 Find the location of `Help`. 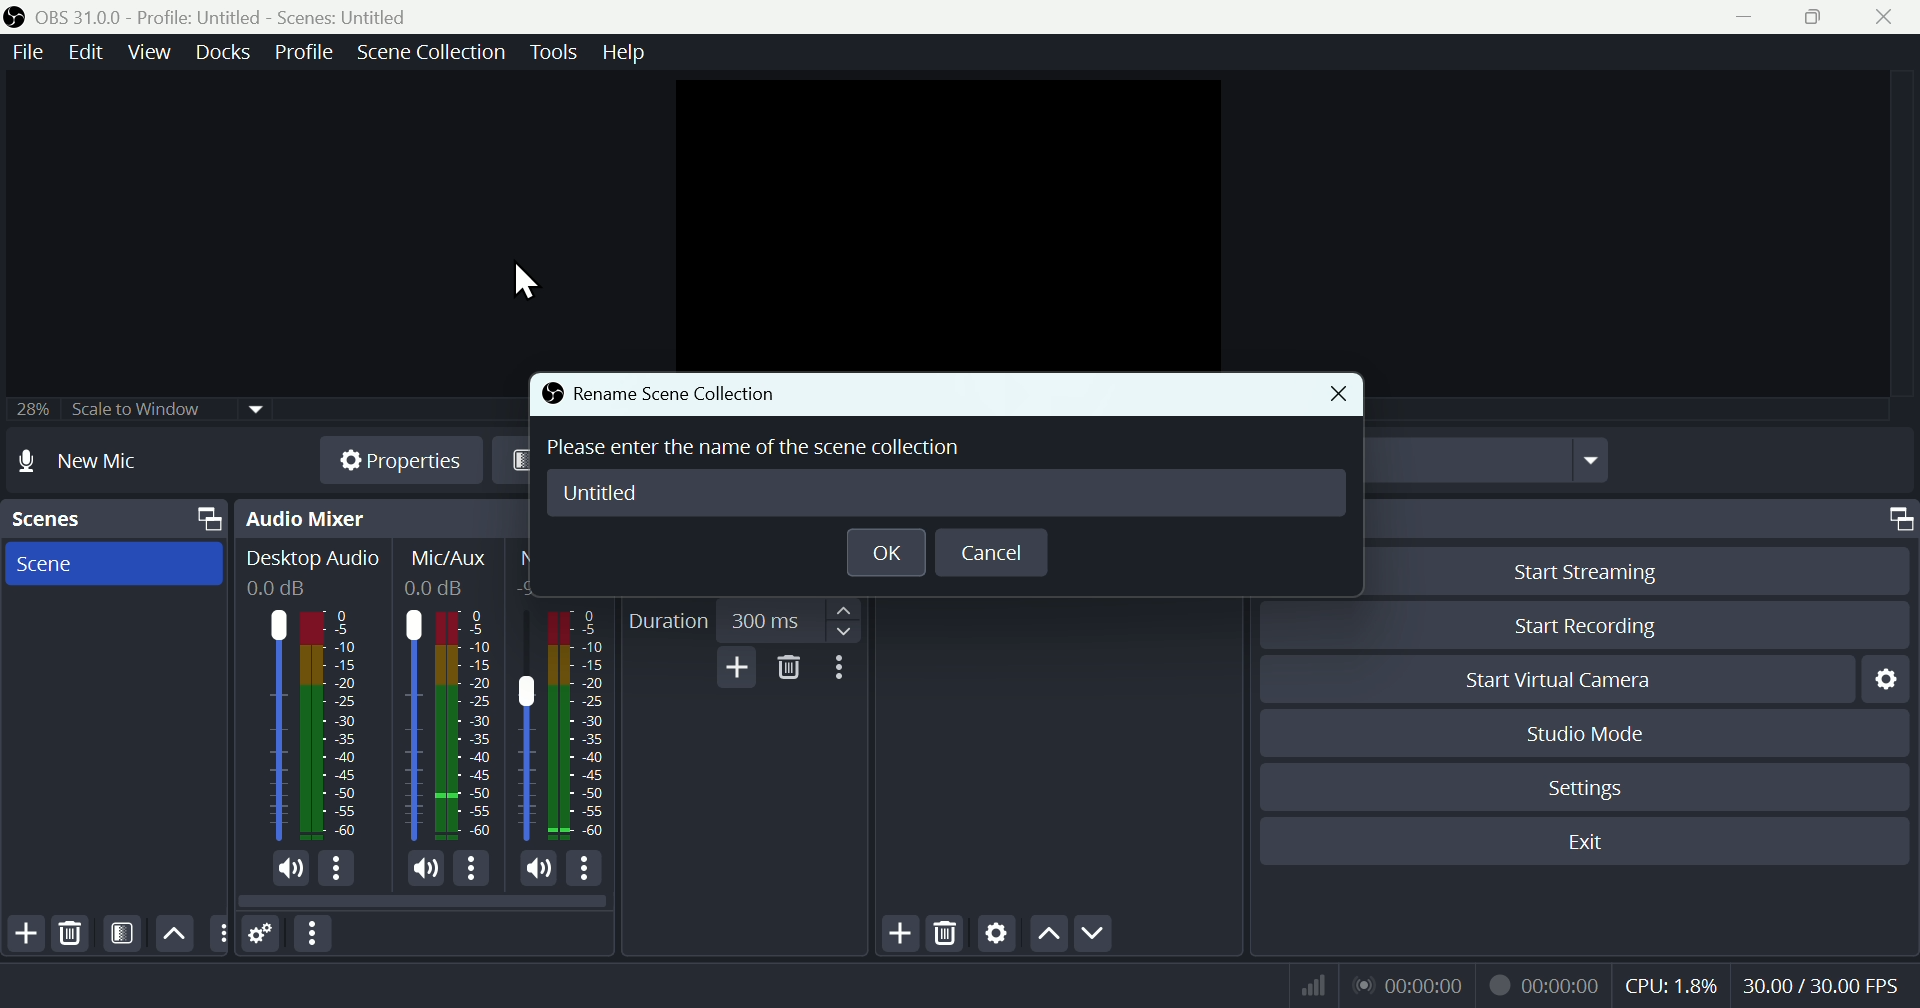

Help is located at coordinates (627, 54).